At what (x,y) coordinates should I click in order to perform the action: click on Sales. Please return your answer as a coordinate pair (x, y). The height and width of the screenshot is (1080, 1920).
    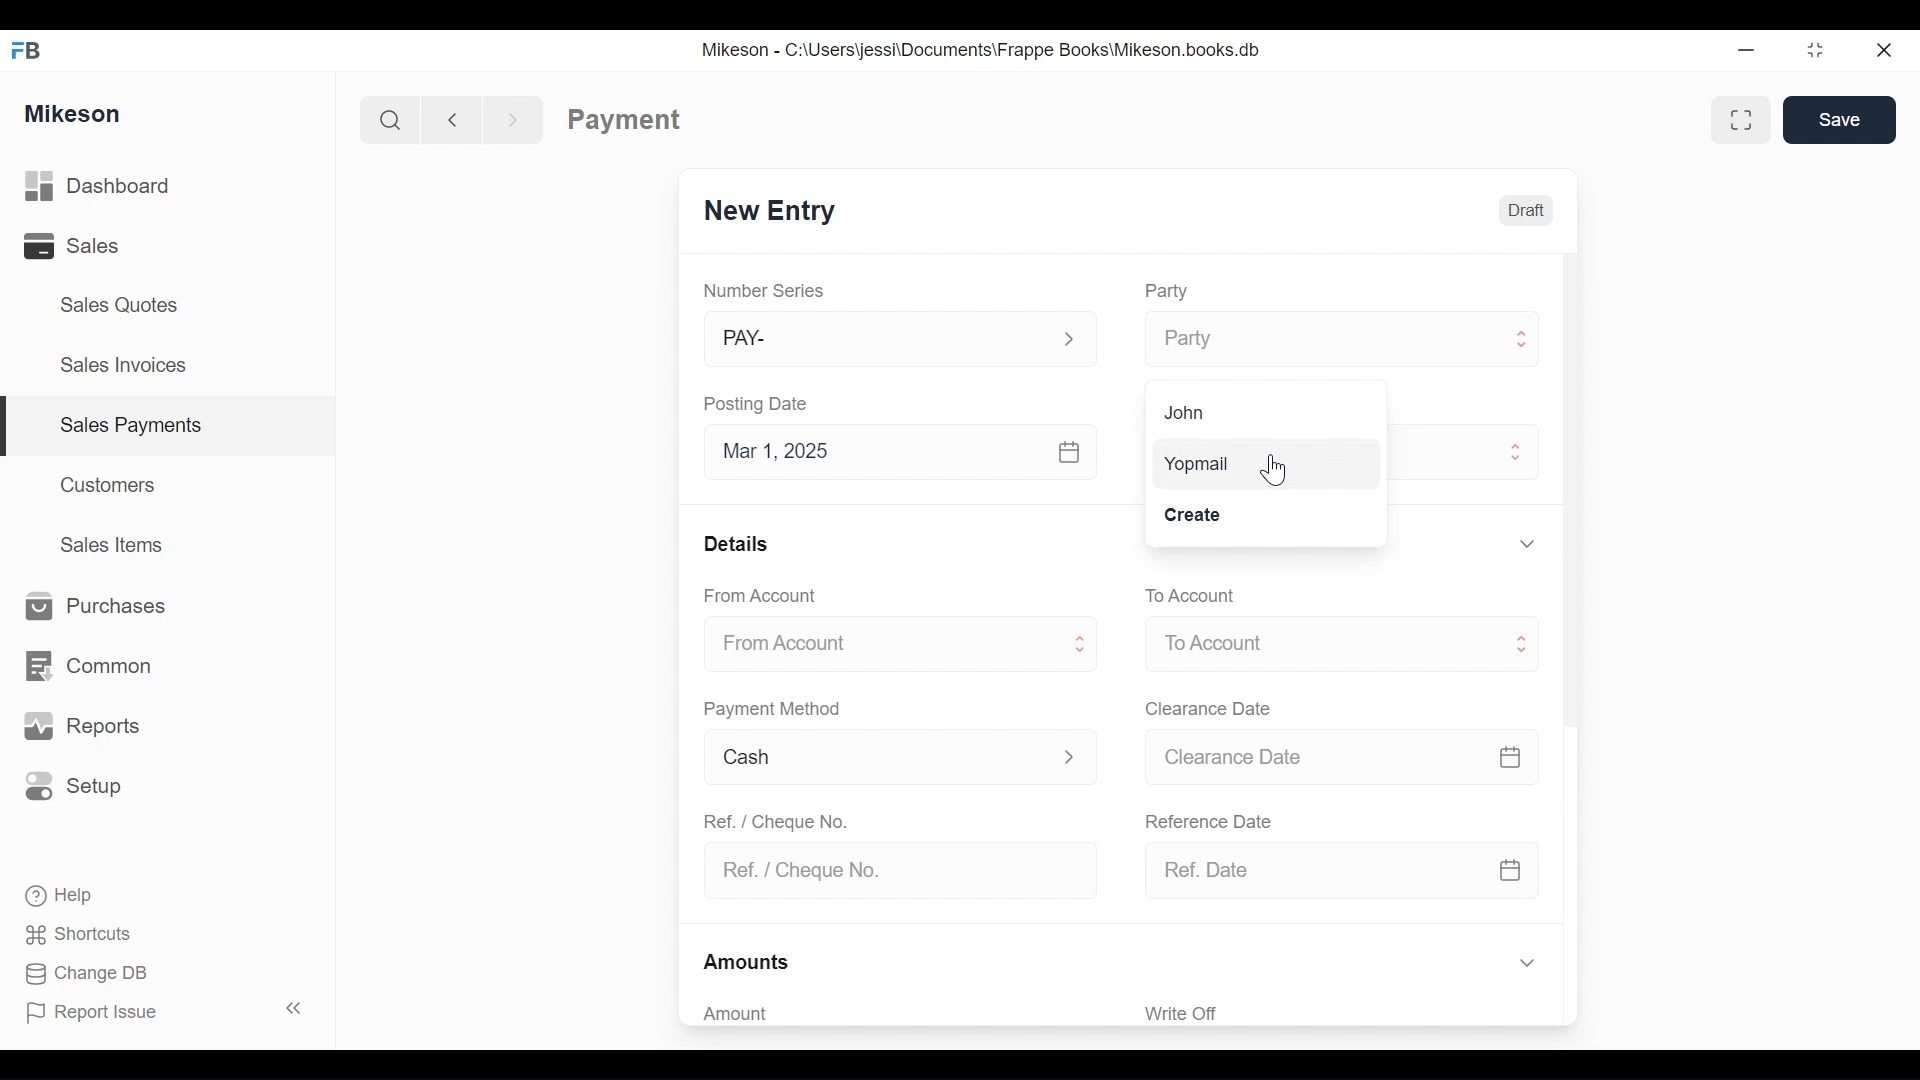
    Looking at the image, I should click on (70, 248).